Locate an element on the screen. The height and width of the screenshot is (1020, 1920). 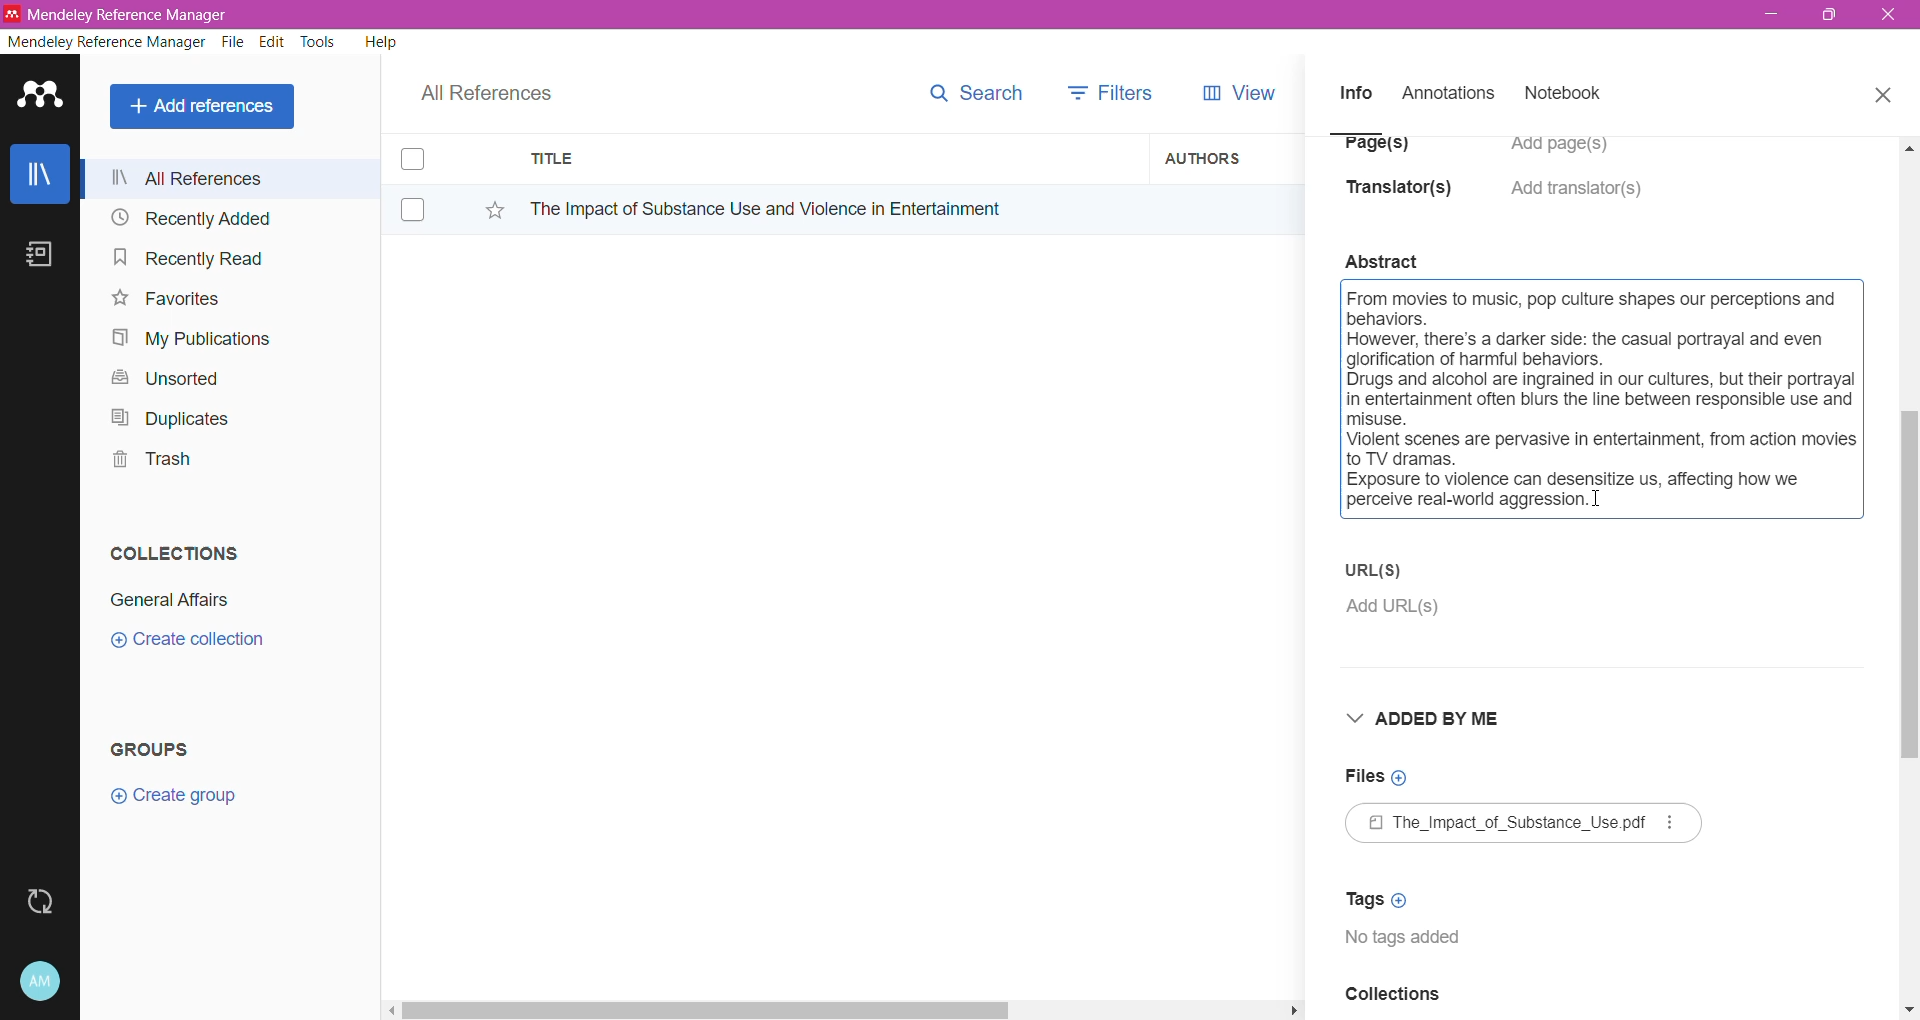
File is located at coordinates (233, 43).